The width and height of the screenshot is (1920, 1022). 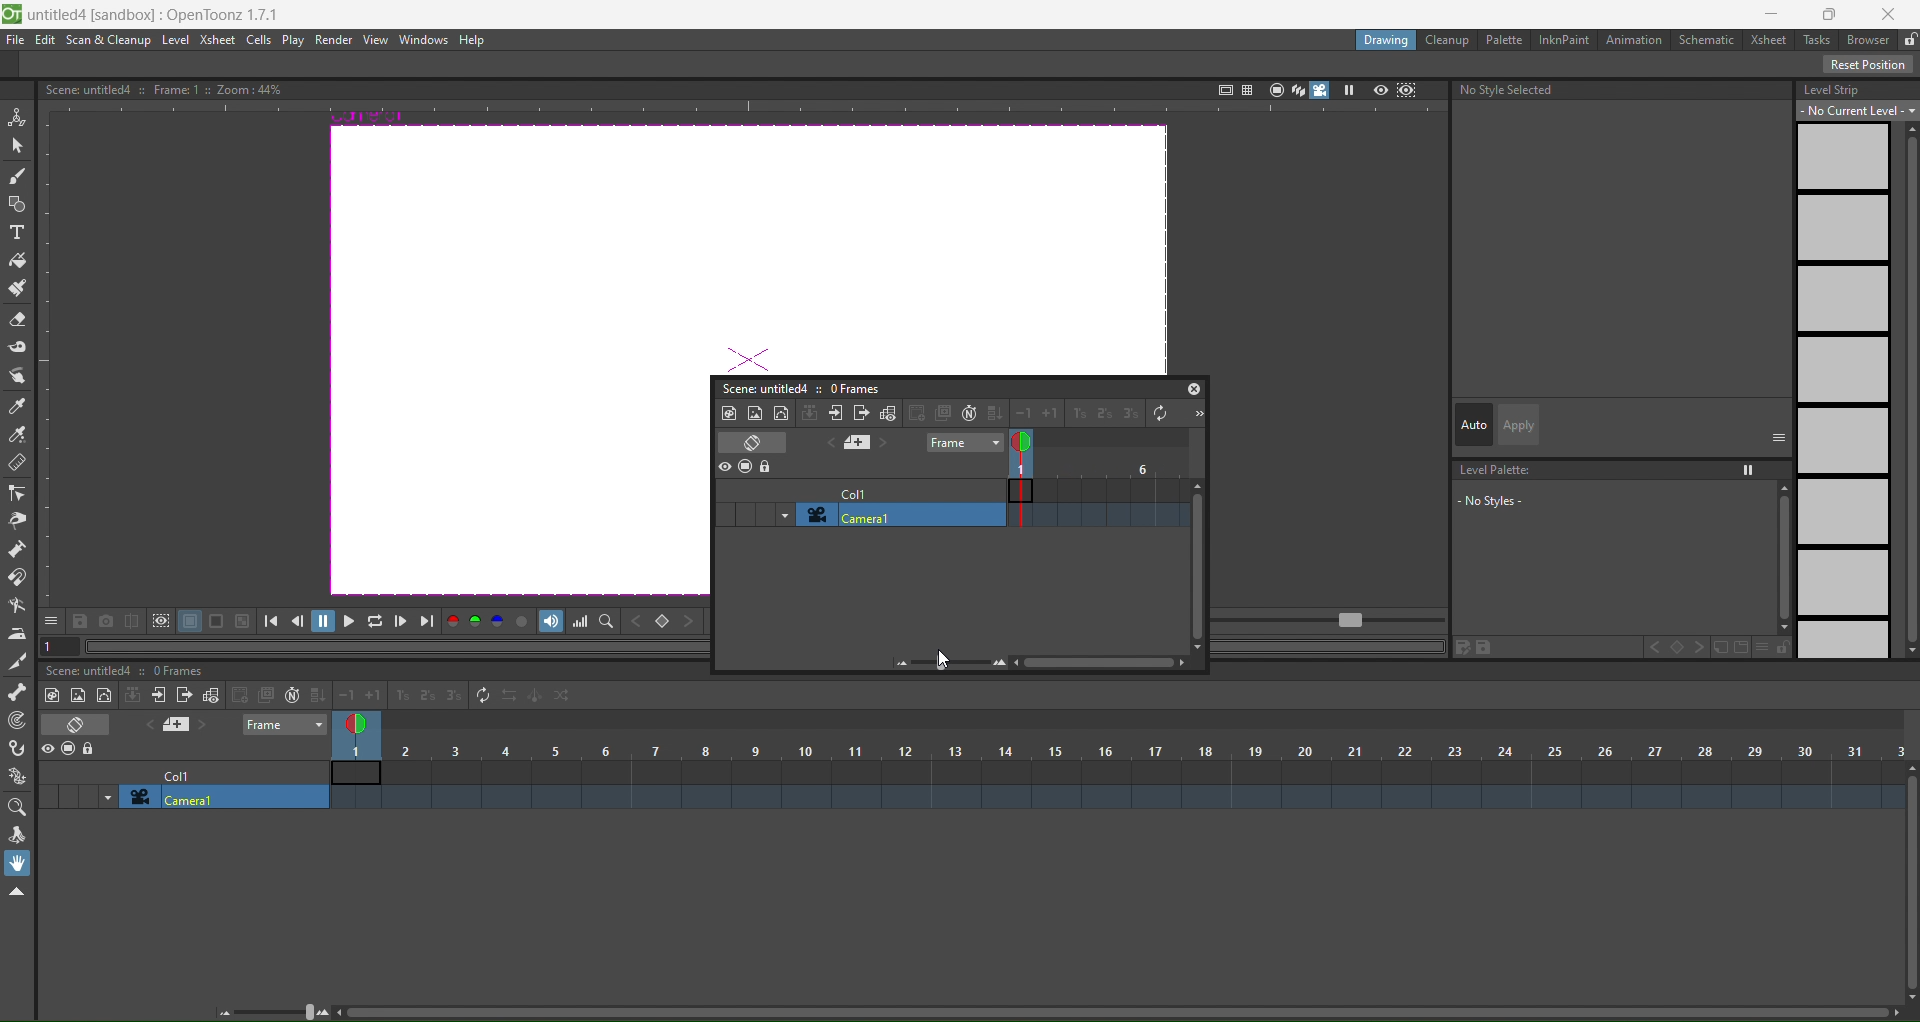 I want to click on view, so click(x=375, y=40).